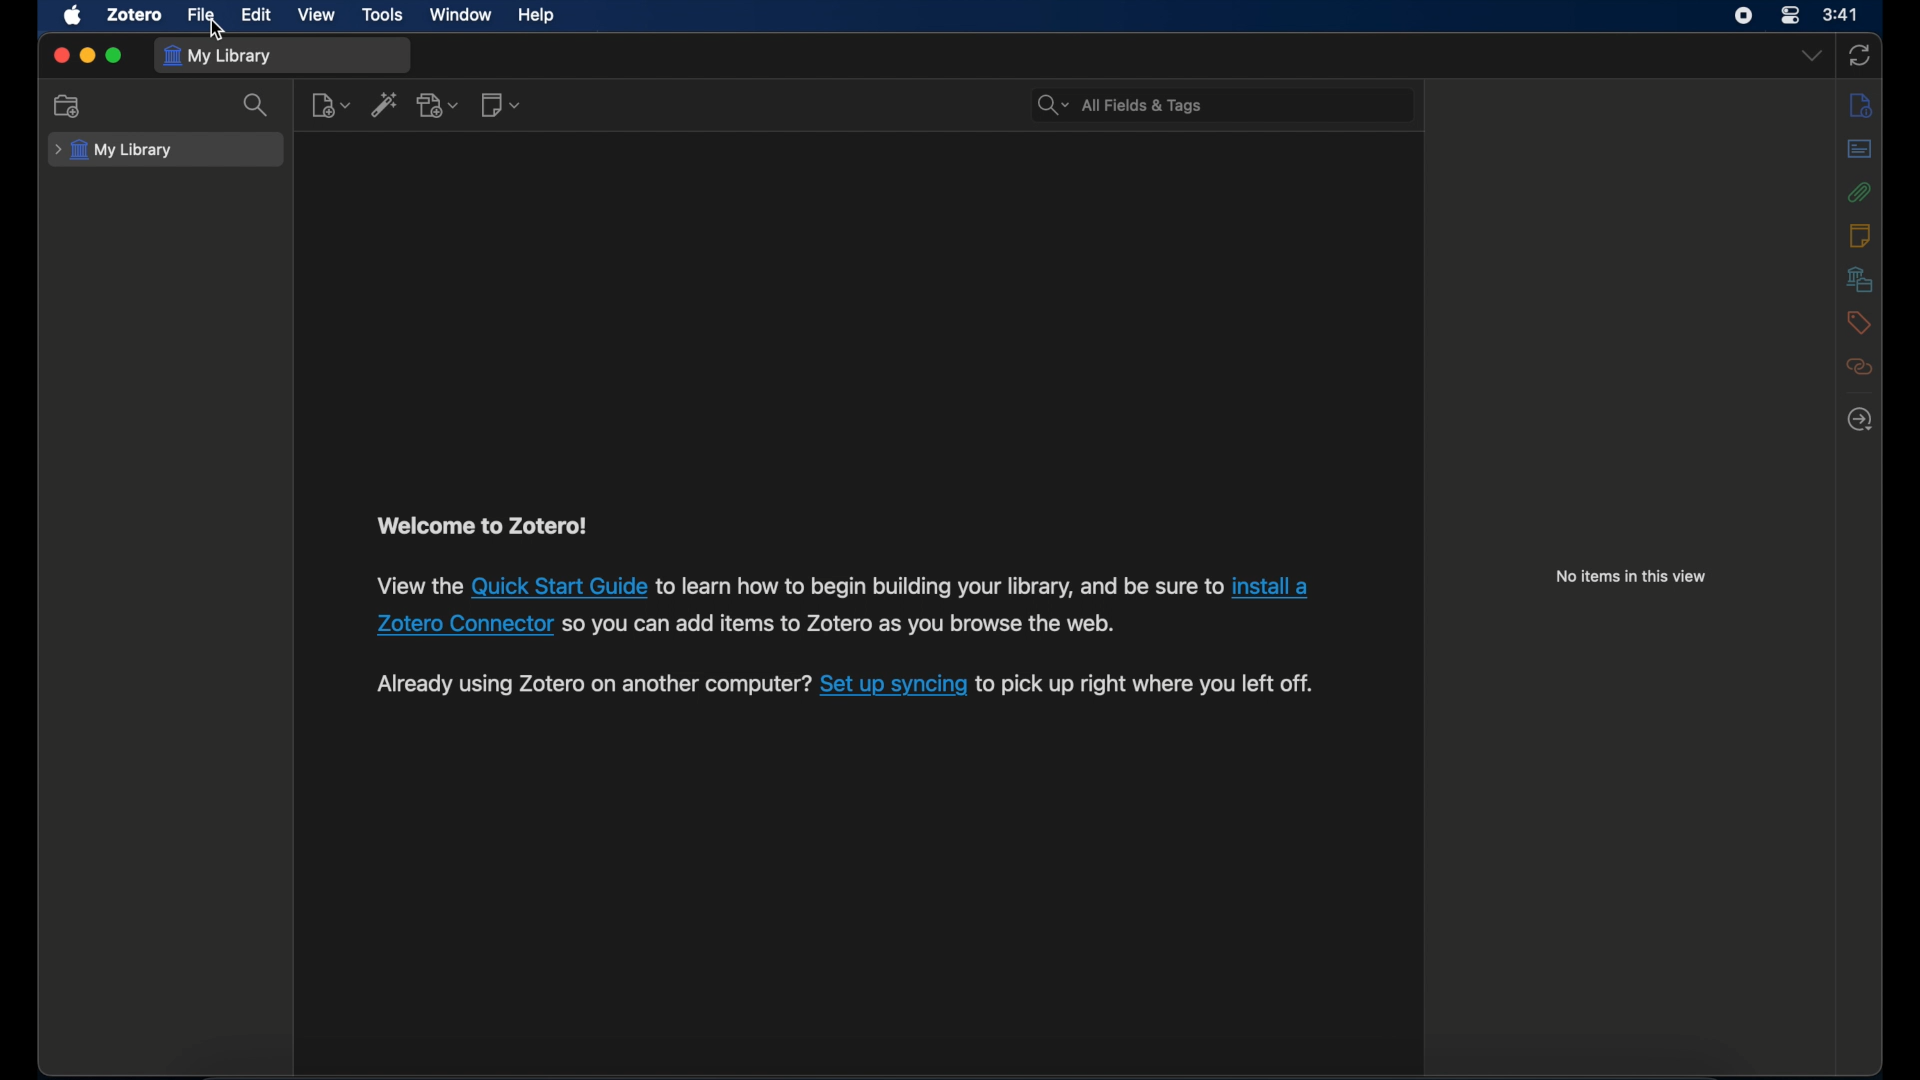  What do you see at coordinates (383, 15) in the screenshot?
I see `tools` at bounding box center [383, 15].